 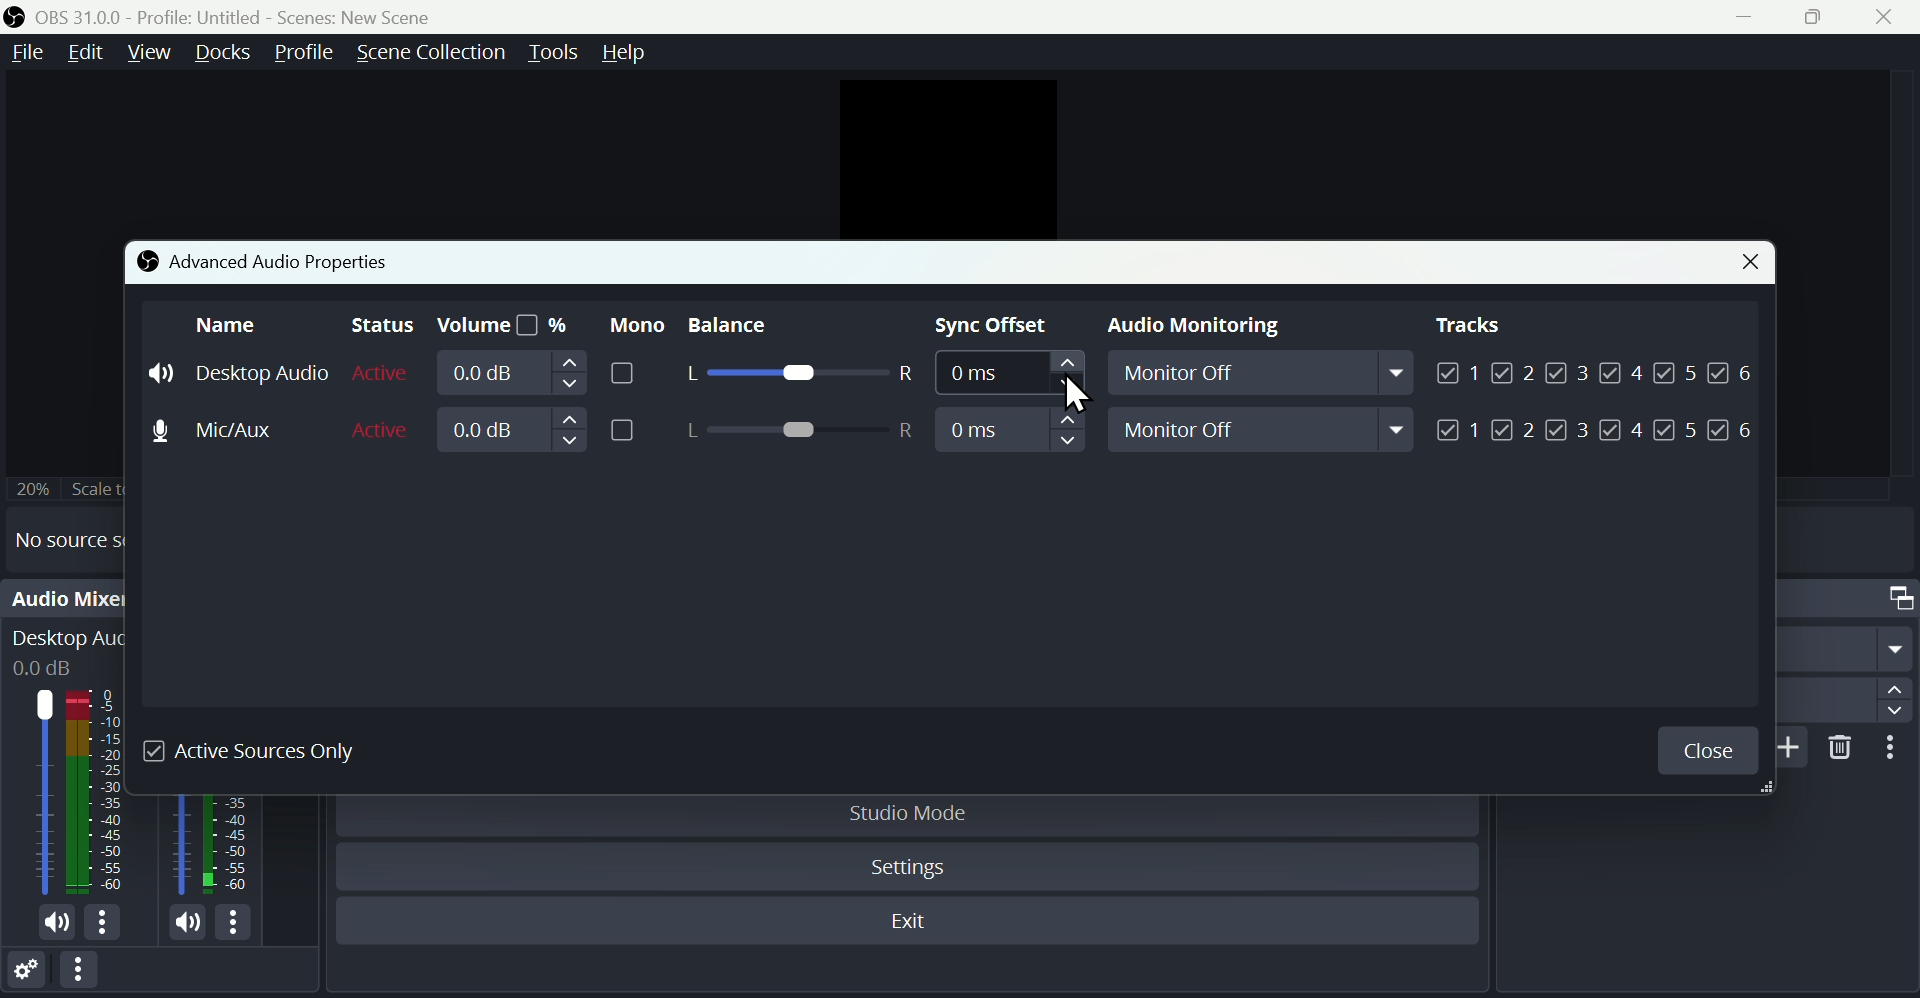 What do you see at coordinates (1567, 431) in the screenshot?
I see `(un)check Track 3` at bounding box center [1567, 431].